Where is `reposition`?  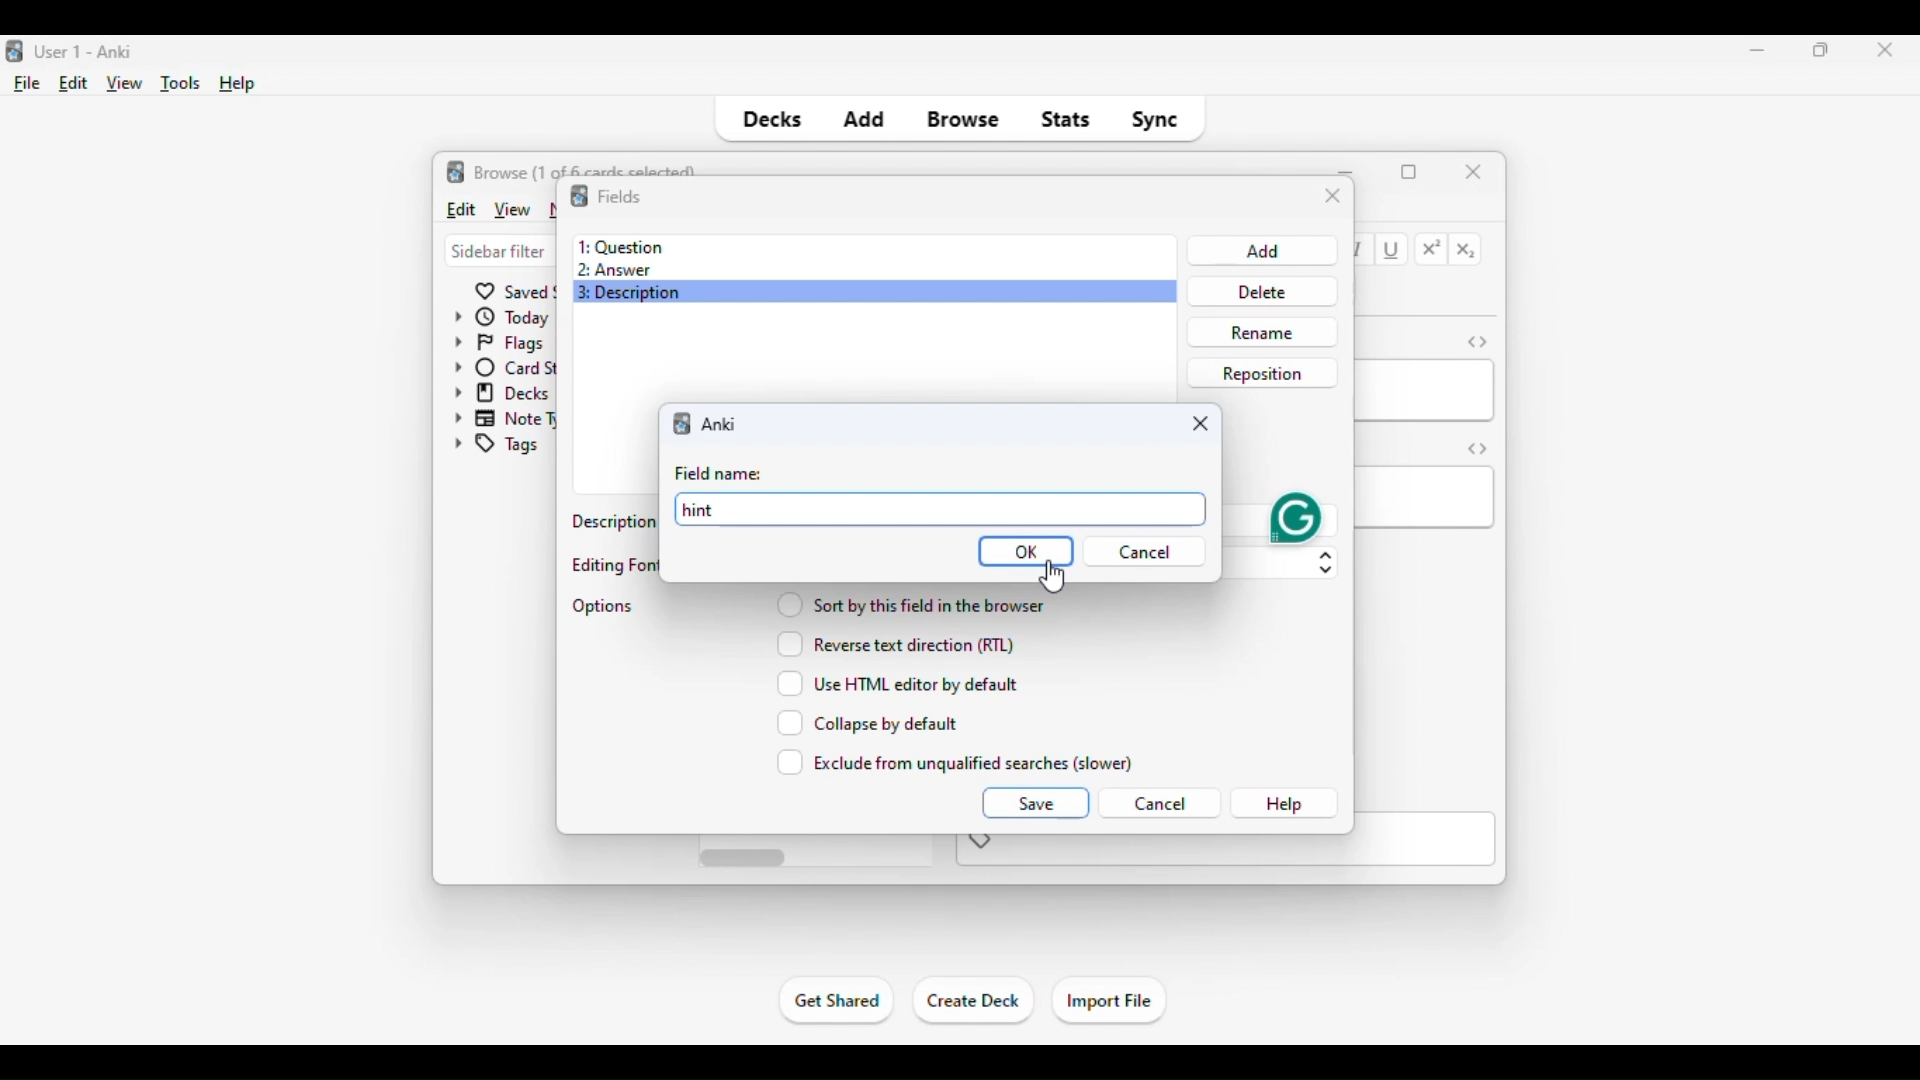 reposition is located at coordinates (1262, 372).